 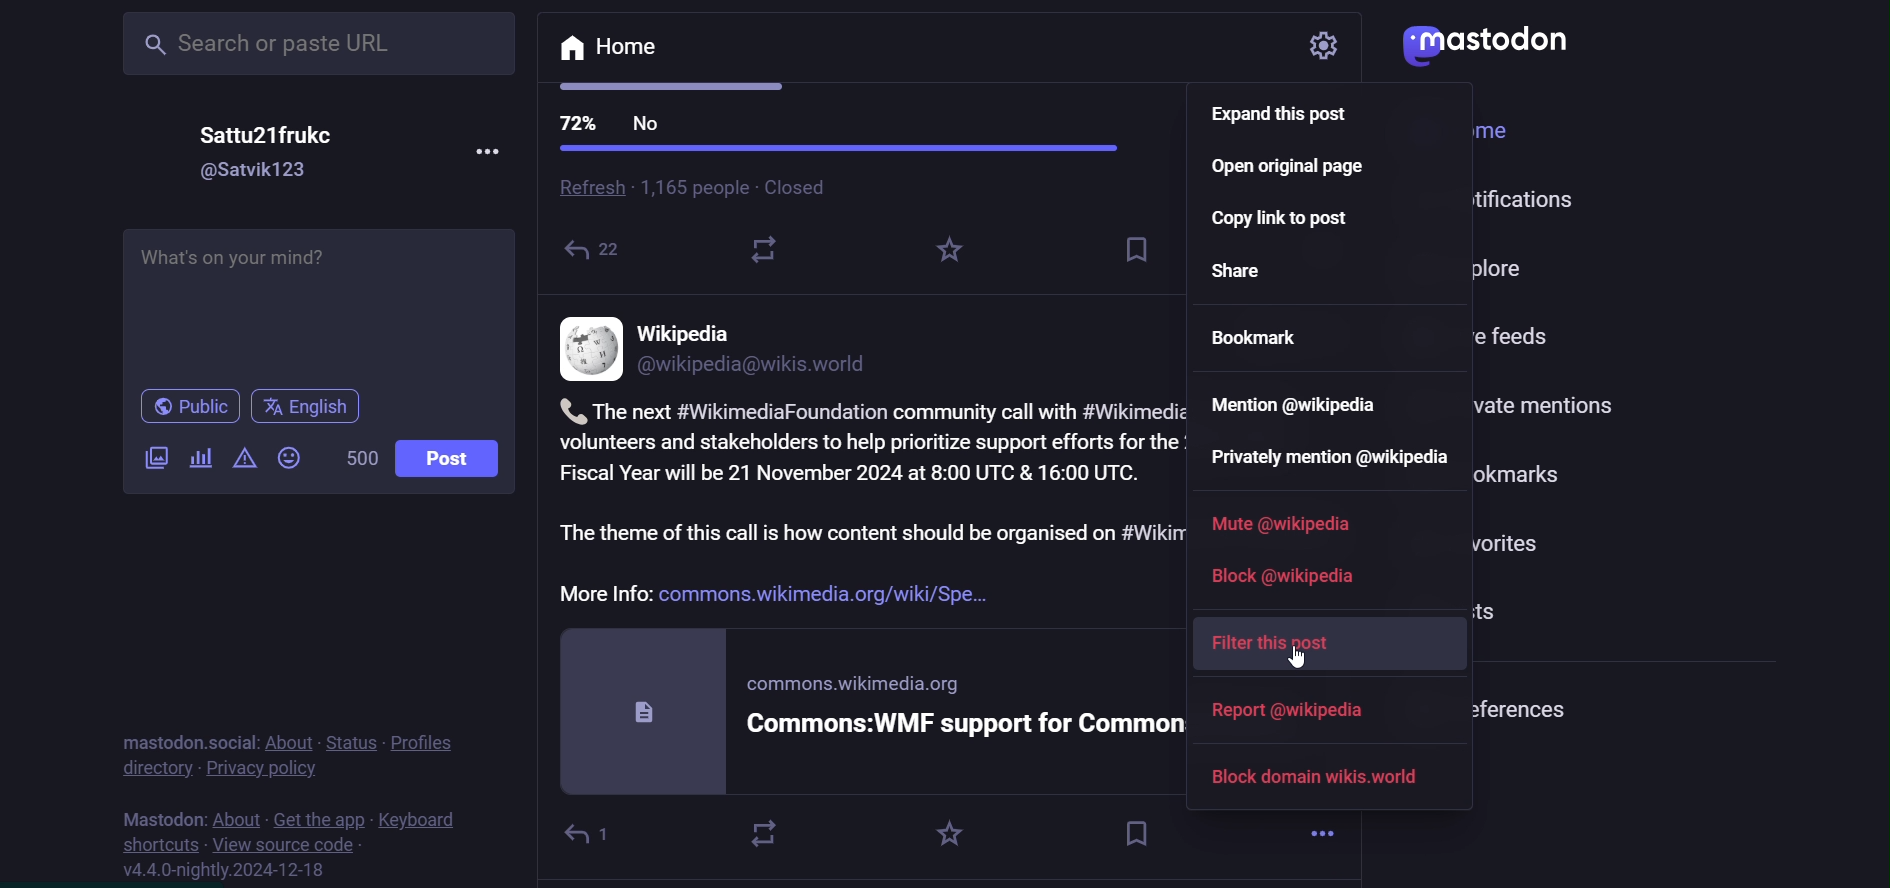 What do you see at coordinates (609, 49) in the screenshot?
I see `home` at bounding box center [609, 49].